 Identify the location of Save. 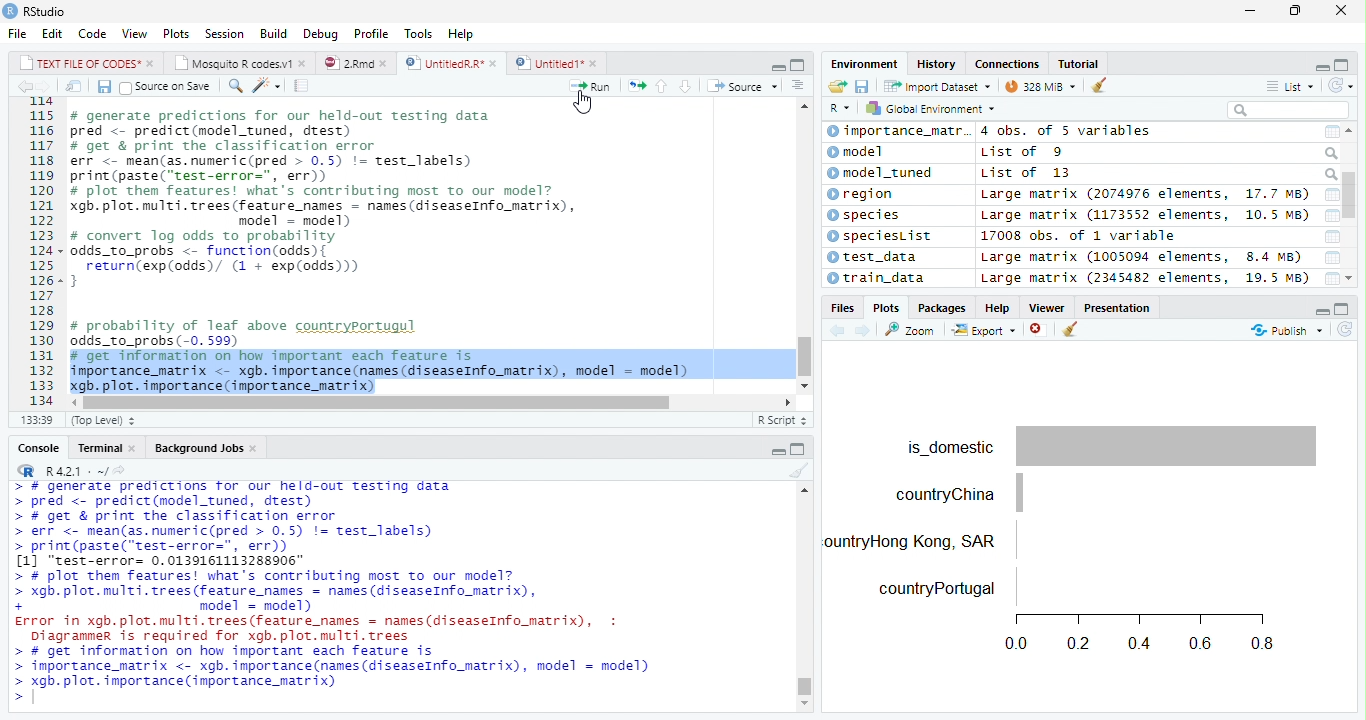
(101, 85).